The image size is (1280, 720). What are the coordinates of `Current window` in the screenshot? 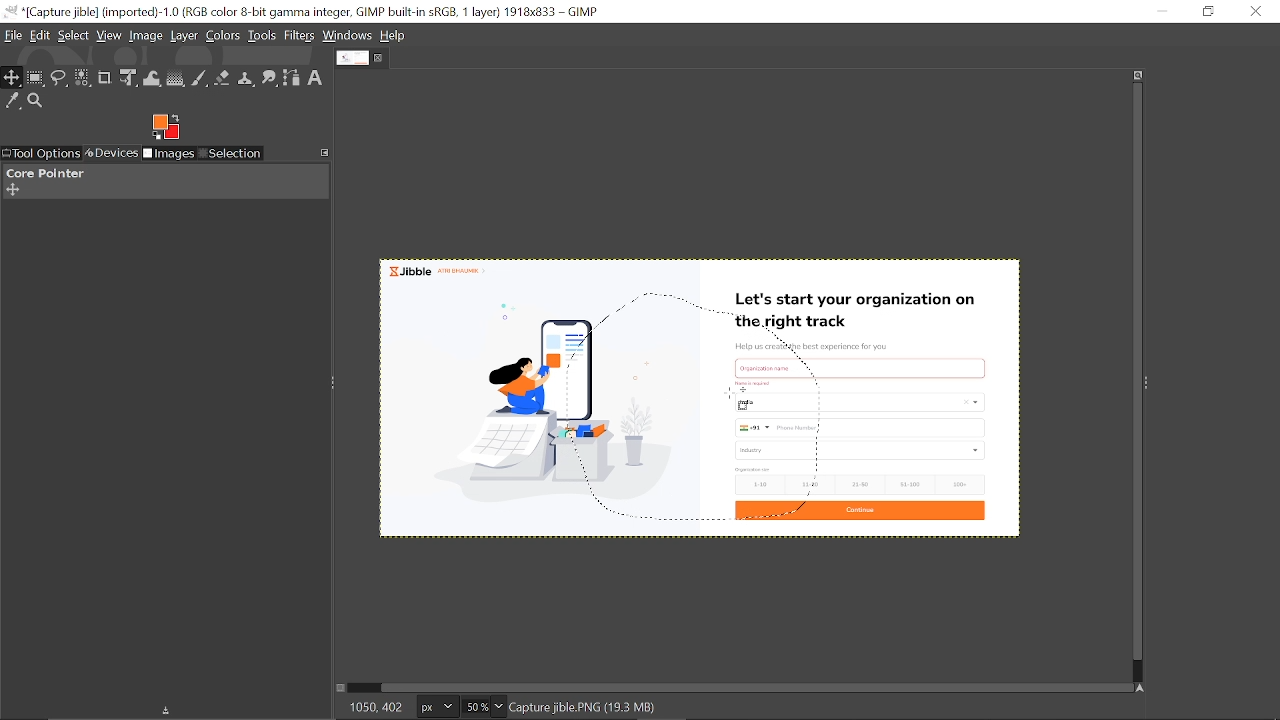 It's located at (305, 12).